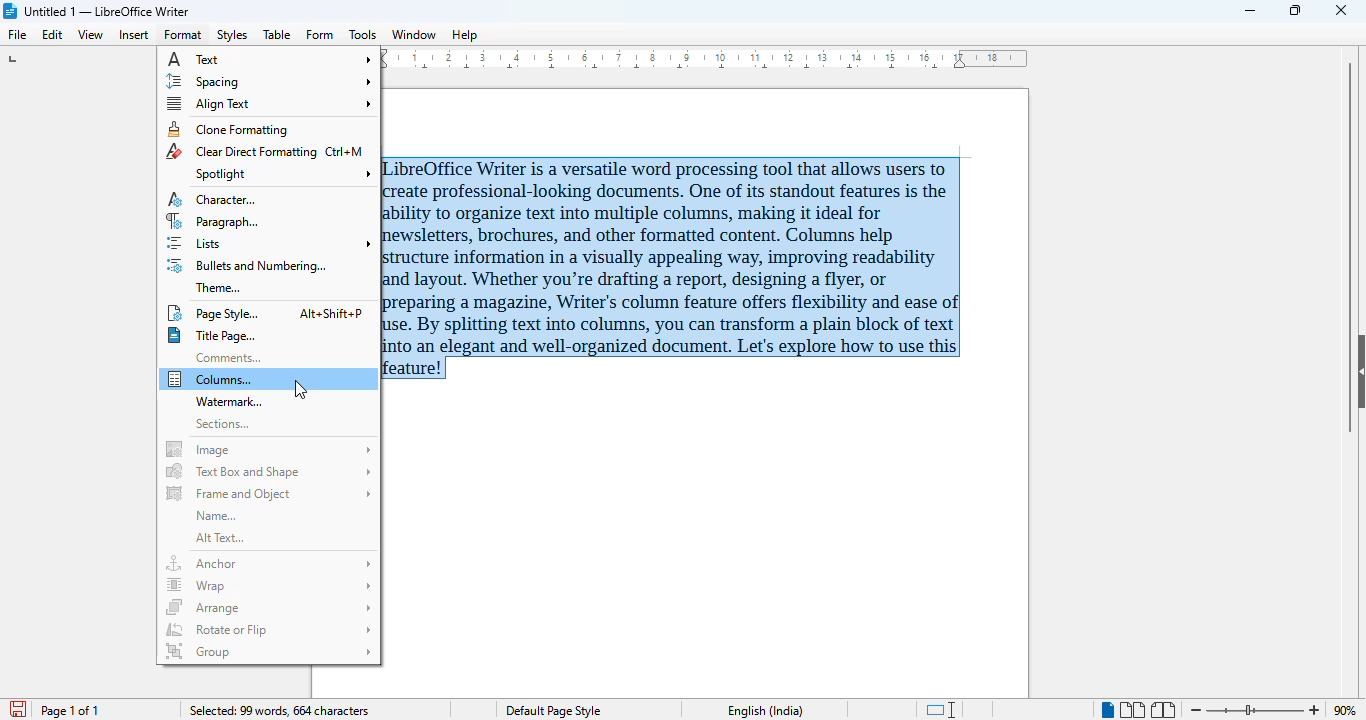 Image resolution: width=1366 pixels, height=720 pixels. What do you see at coordinates (270, 563) in the screenshot?
I see `anchor` at bounding box center [270, 563].